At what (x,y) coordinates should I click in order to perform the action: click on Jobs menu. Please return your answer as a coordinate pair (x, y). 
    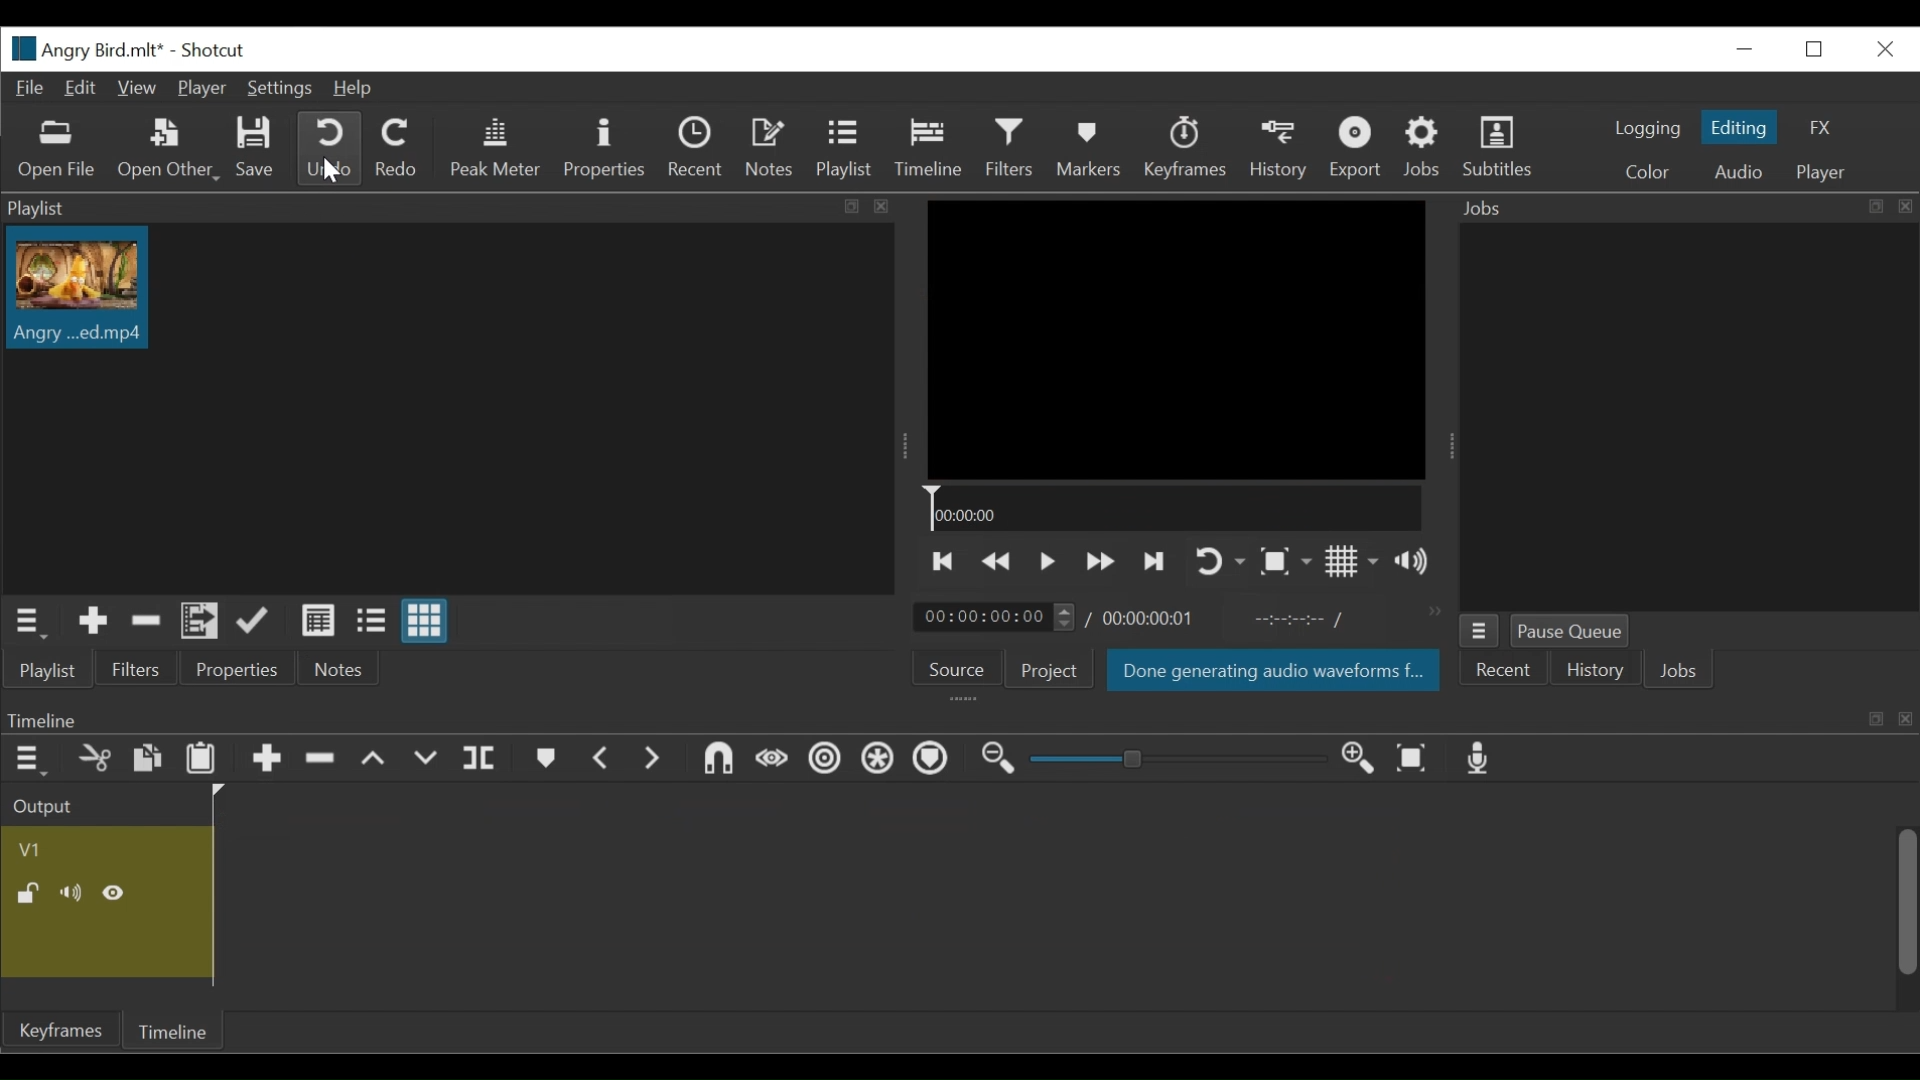
    Looking at the image, I should click on (1479, 631).